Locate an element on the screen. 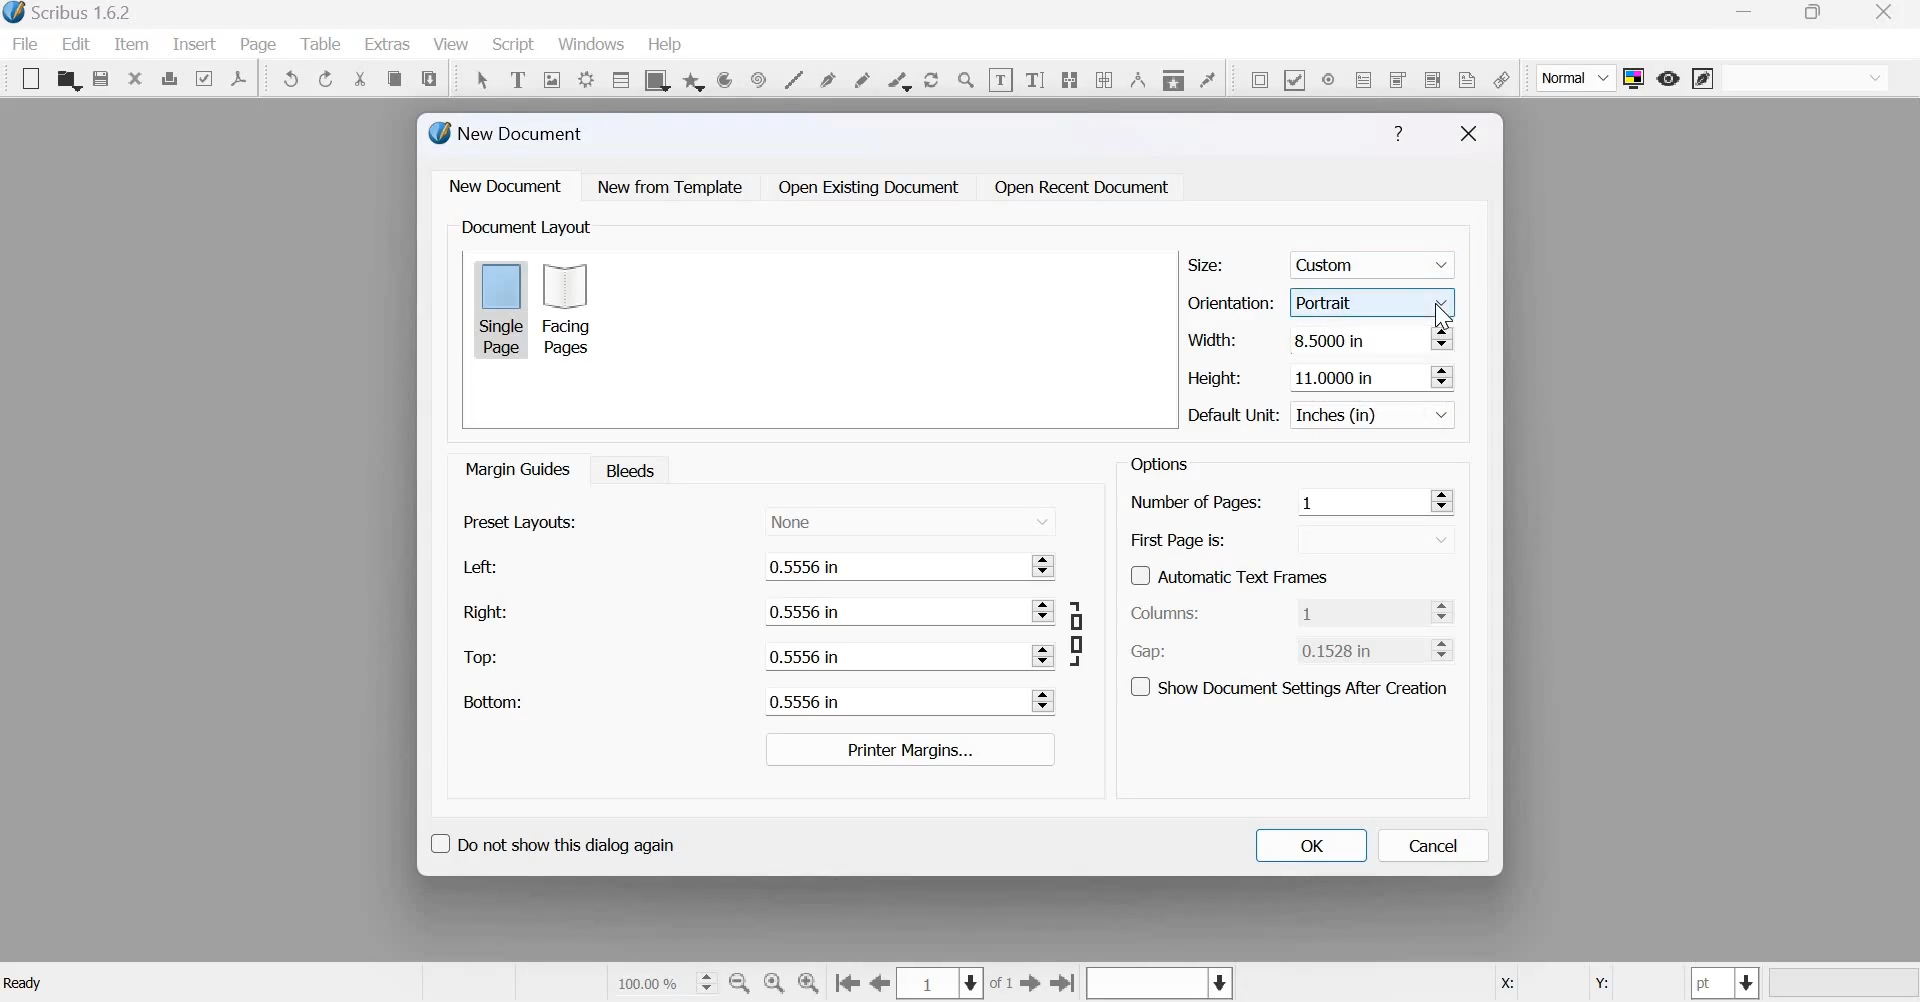  calligraphic line is located at coordinates (896, 79).